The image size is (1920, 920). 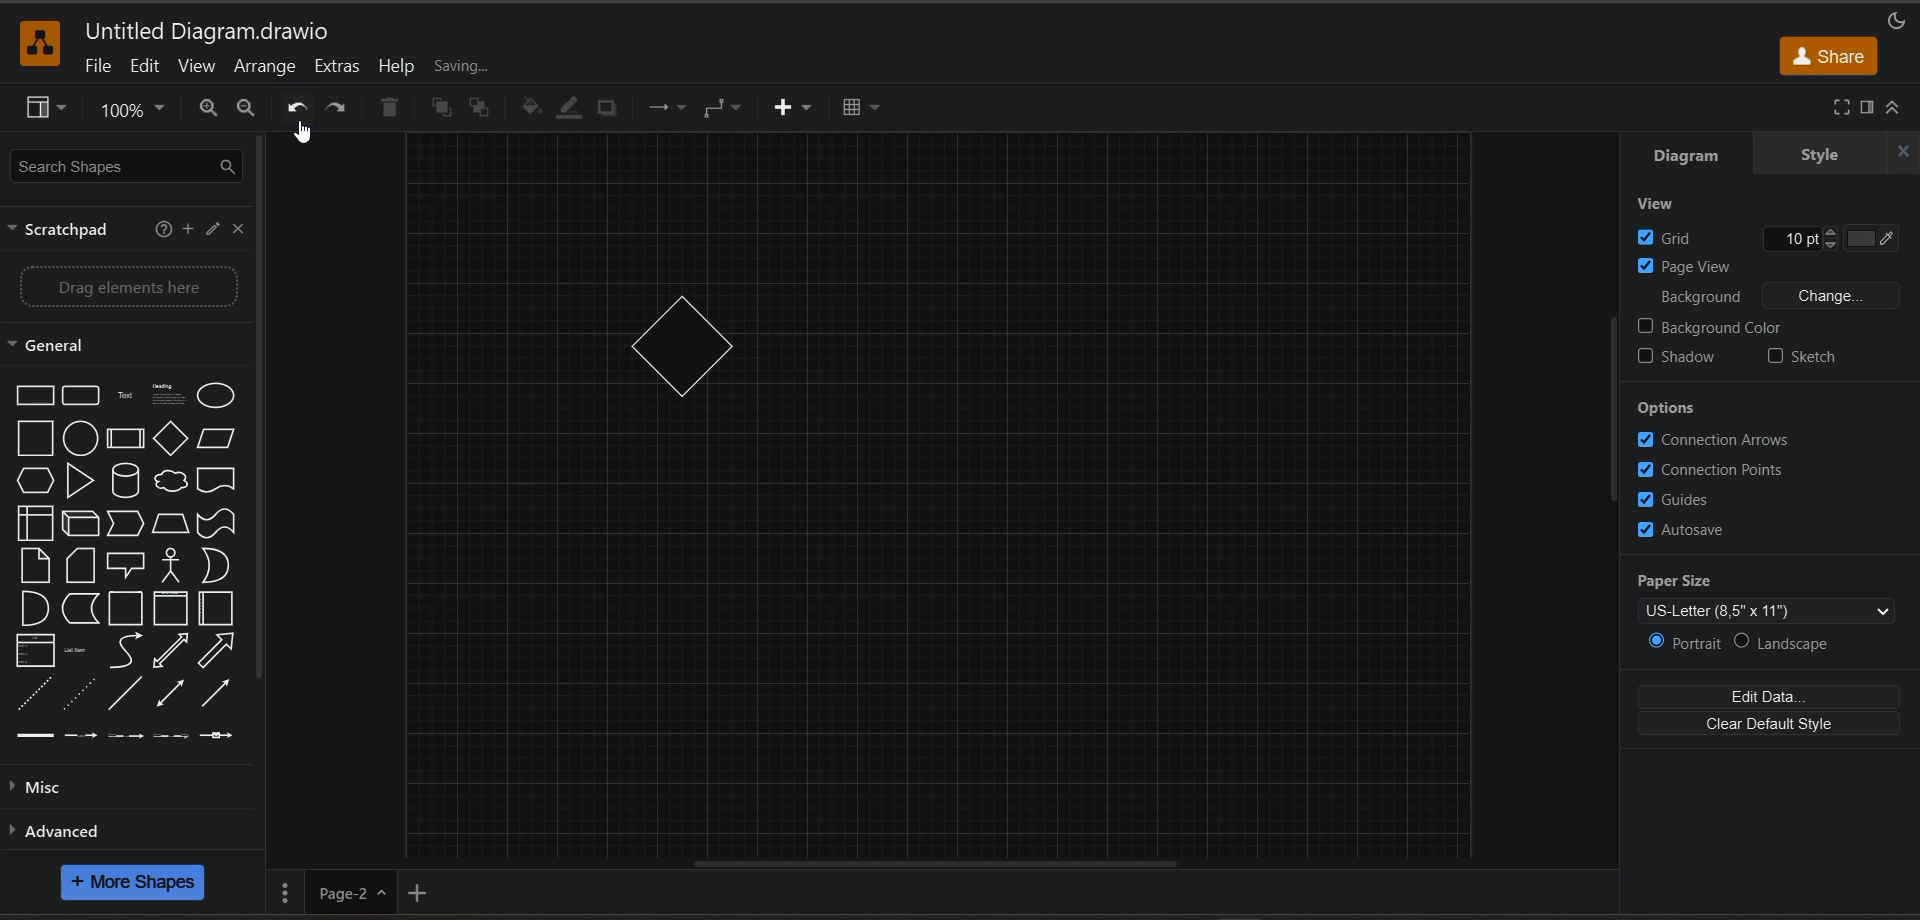 I want to click on portrait, so click(x=1683, y=642).